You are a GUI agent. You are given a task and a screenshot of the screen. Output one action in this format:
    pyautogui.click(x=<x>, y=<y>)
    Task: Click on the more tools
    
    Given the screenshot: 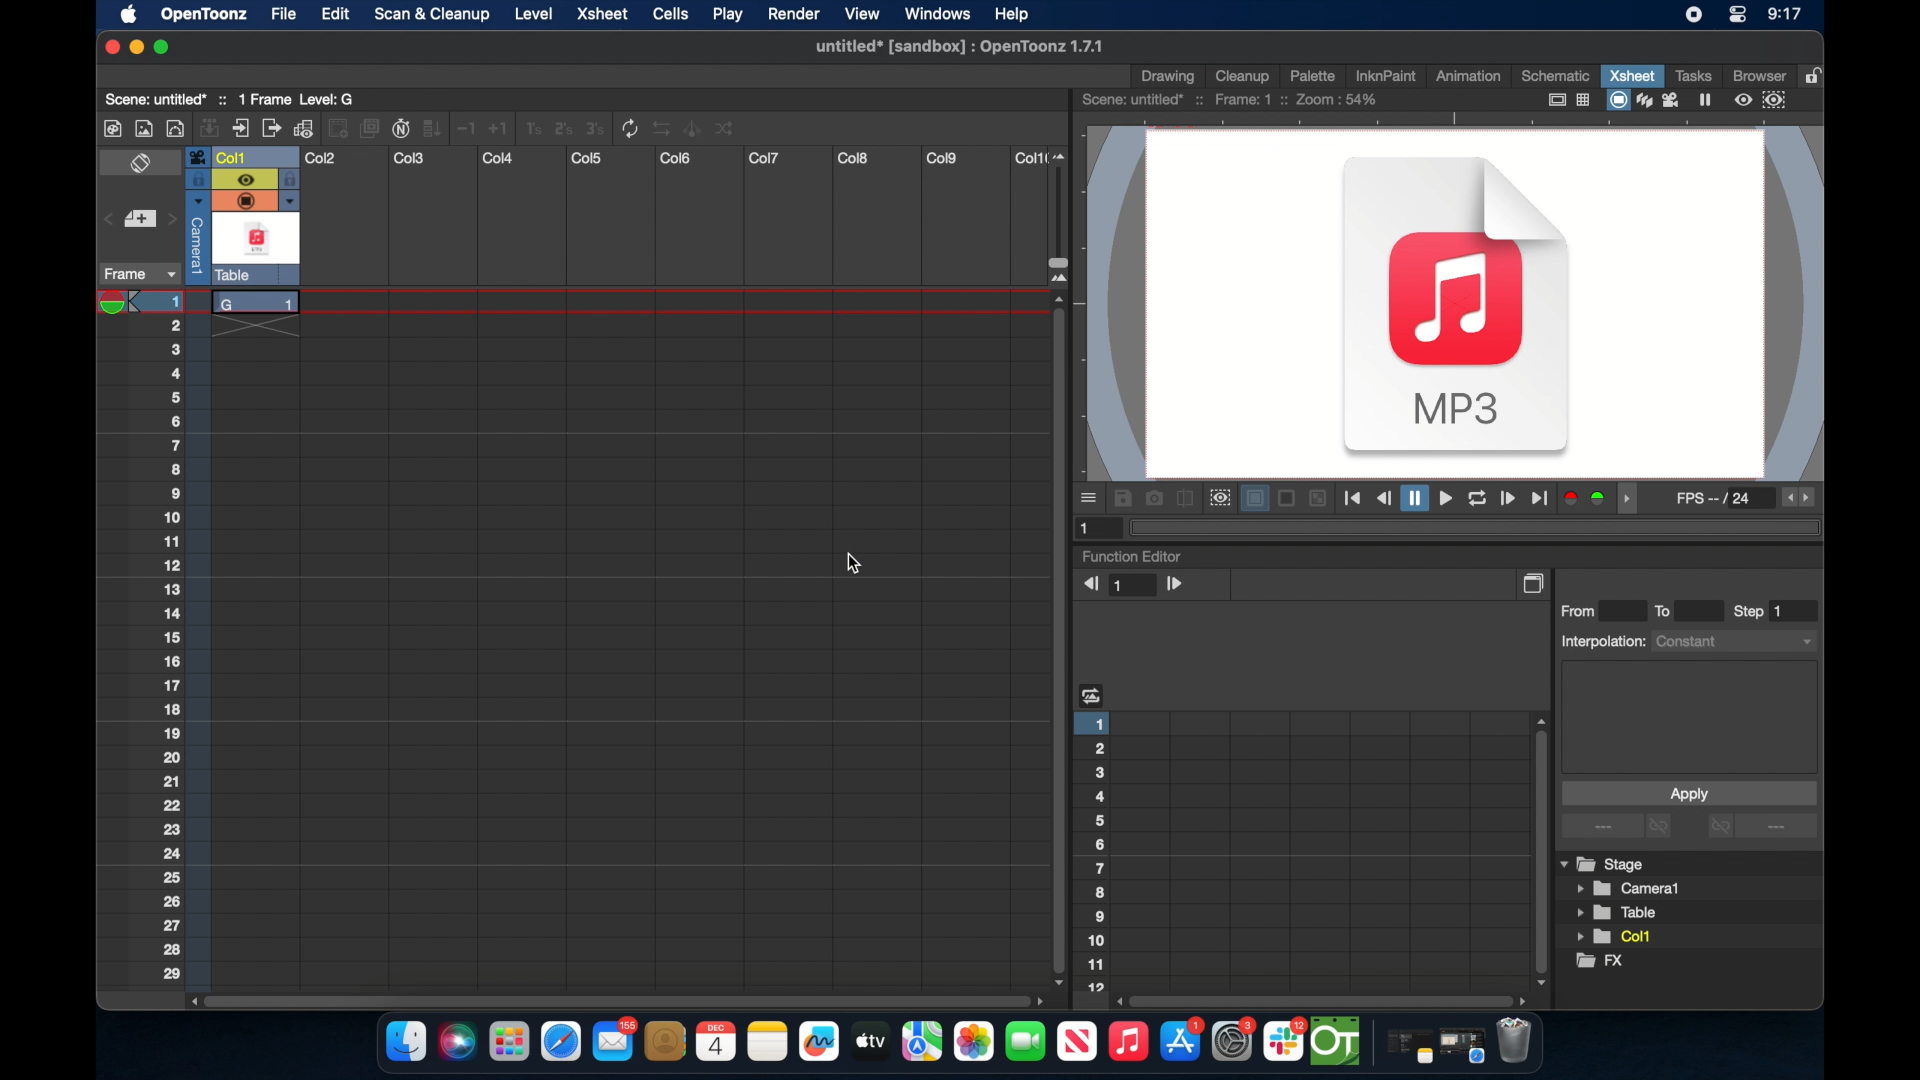 What is the action you would take?
    pyautogui.click(x=421, y=127)
    